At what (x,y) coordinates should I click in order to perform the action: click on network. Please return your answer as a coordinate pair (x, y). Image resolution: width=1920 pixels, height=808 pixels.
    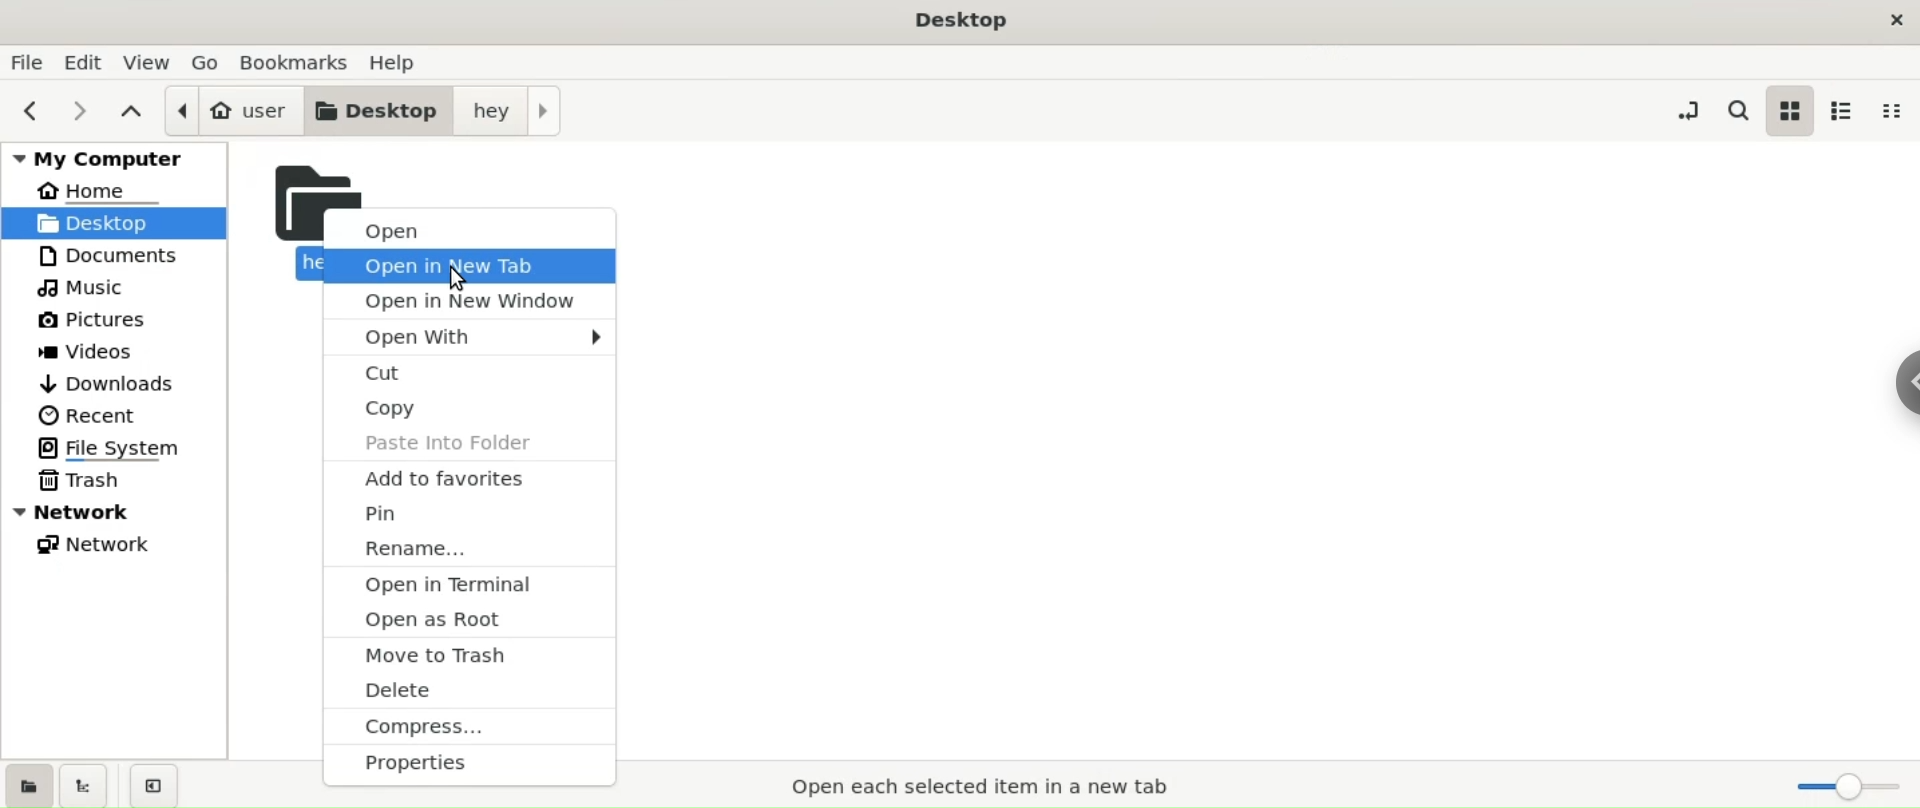
    Looking at the image, I should click on (123, 543).